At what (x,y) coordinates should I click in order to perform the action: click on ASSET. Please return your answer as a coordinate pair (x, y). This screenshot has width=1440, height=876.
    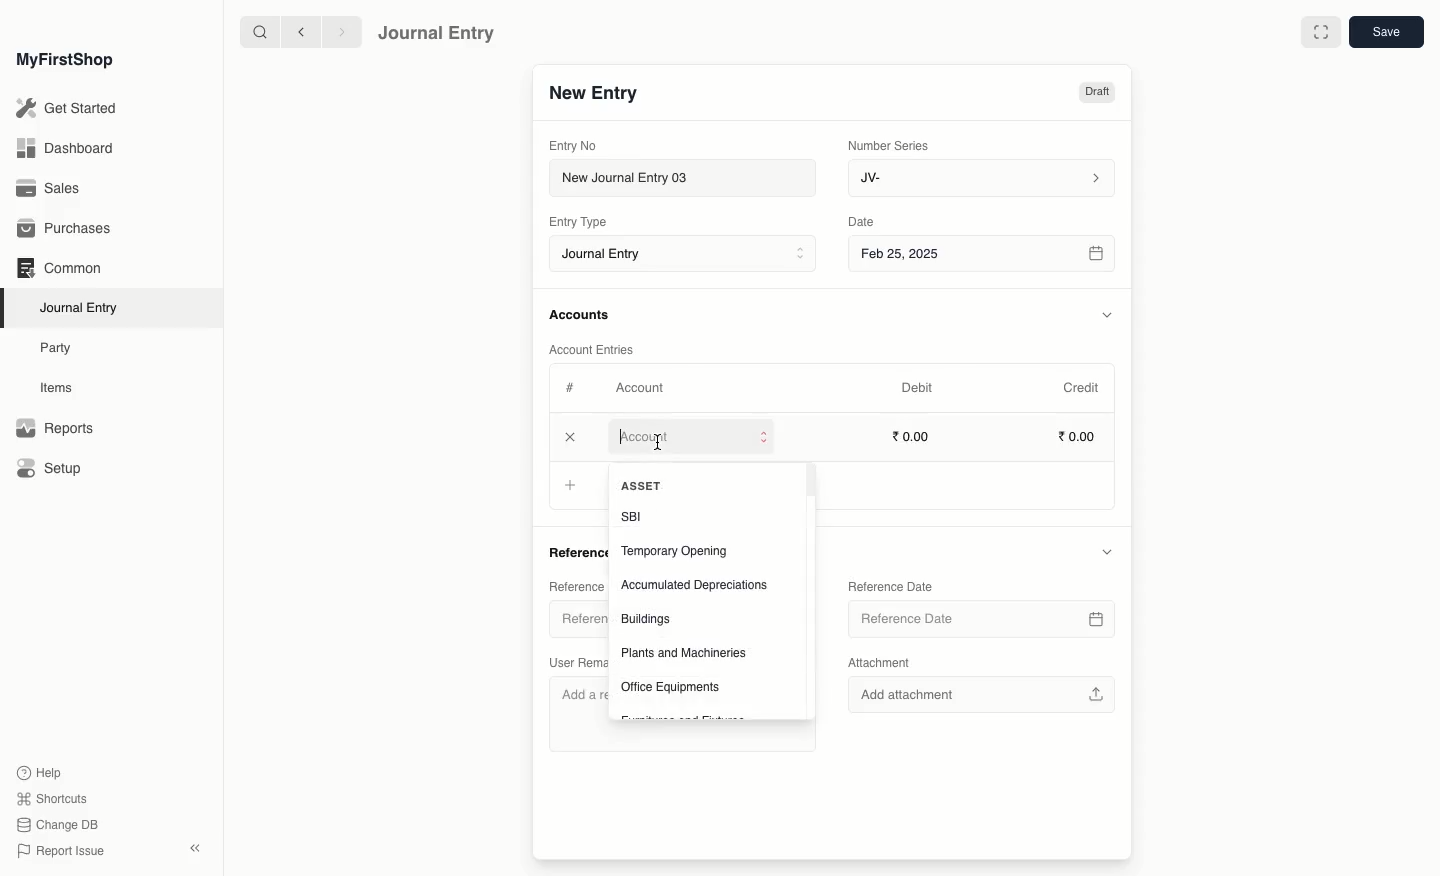
    Looking at the image, I should click on (642, 485).